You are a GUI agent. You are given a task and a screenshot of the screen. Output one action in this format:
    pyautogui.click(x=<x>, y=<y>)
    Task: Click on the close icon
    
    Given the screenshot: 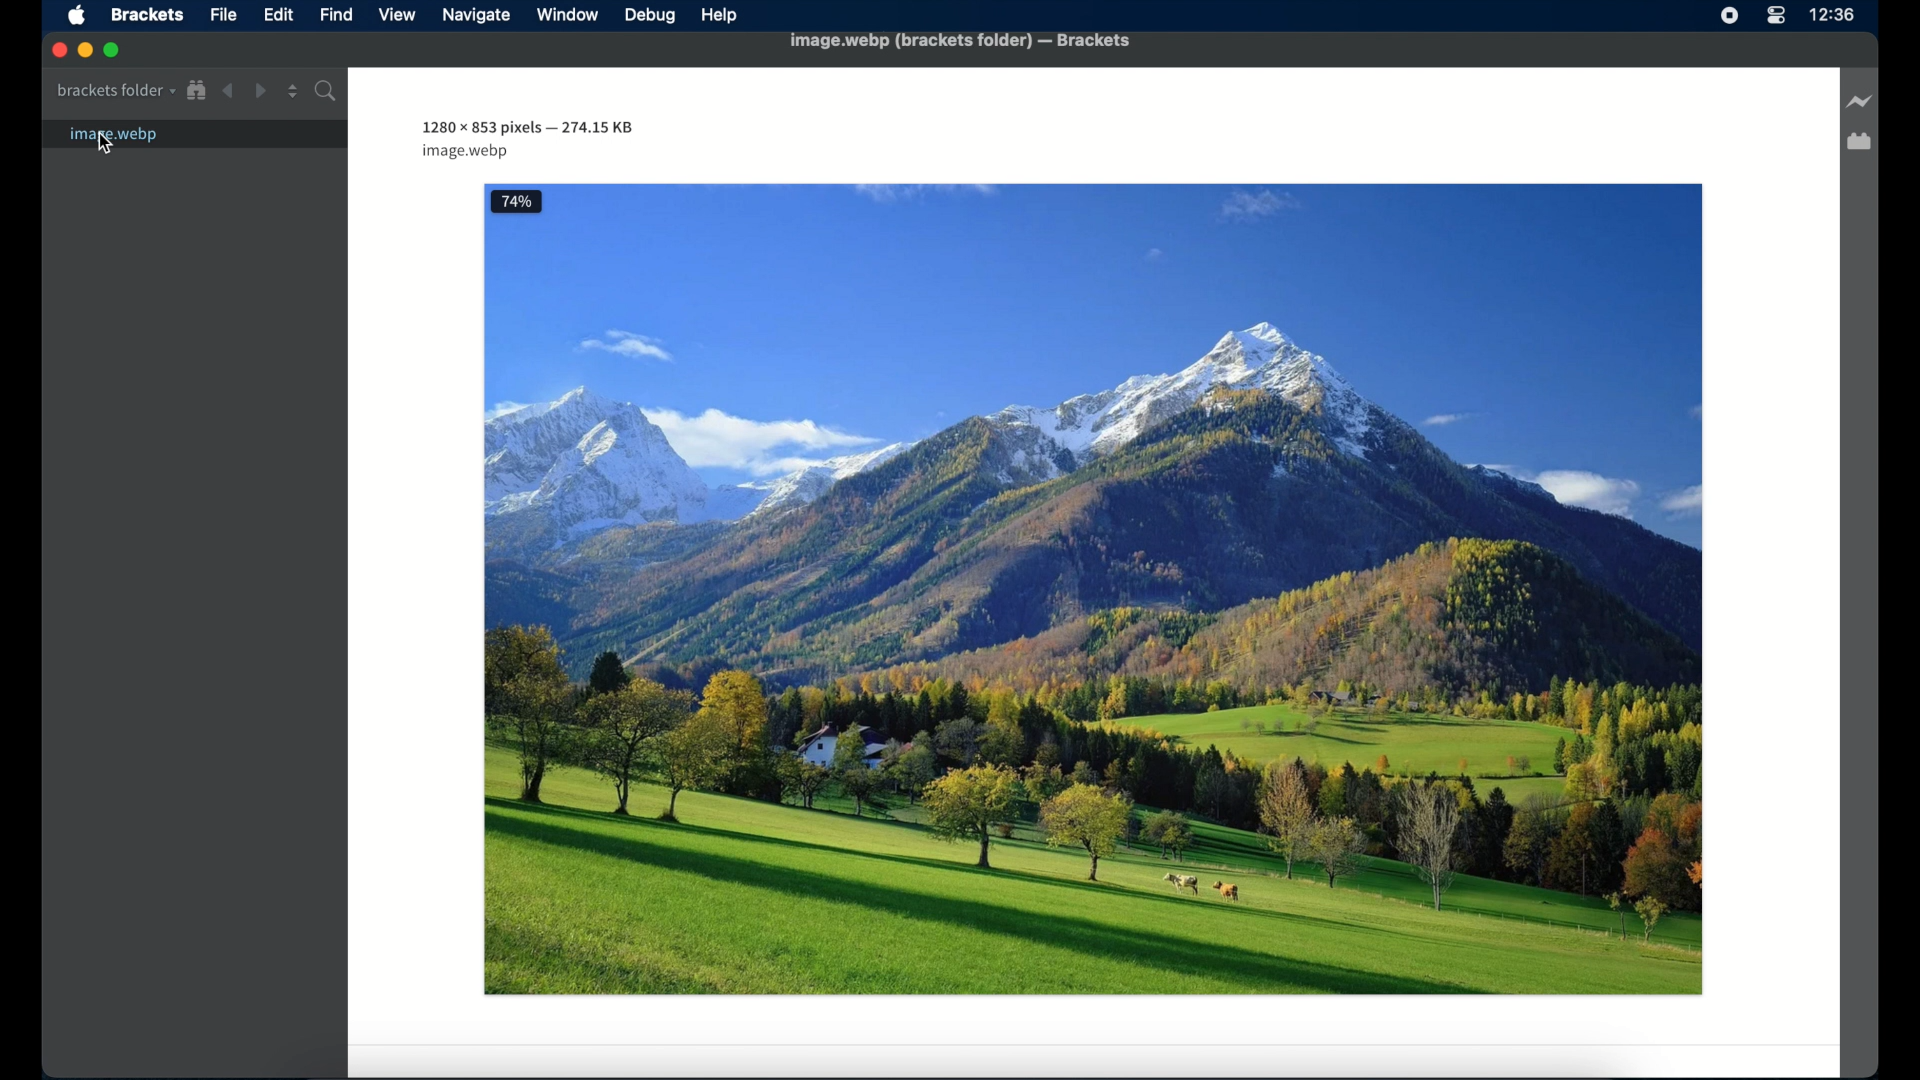 What is the action you would take?
    pyautogui.click(x=57, y=50)
    